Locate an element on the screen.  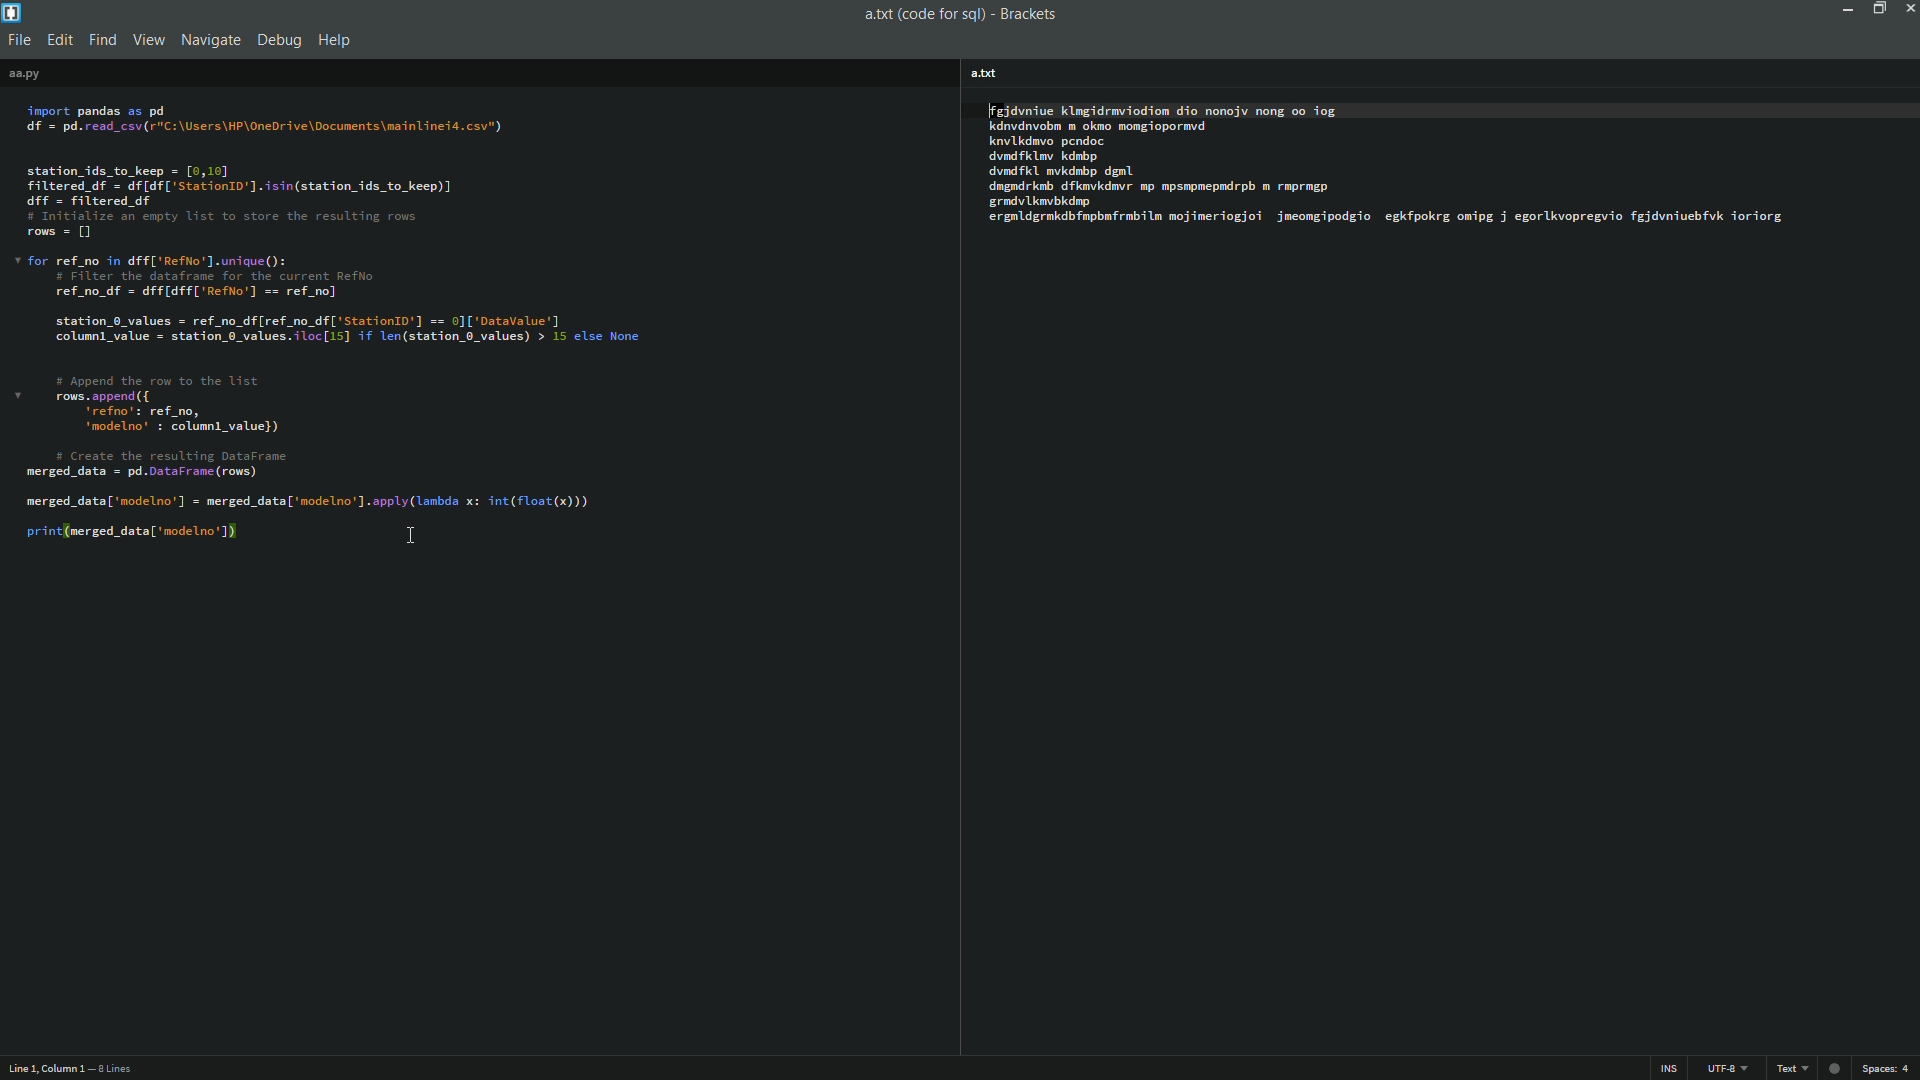
view menu is located at coordinates (153, 41).